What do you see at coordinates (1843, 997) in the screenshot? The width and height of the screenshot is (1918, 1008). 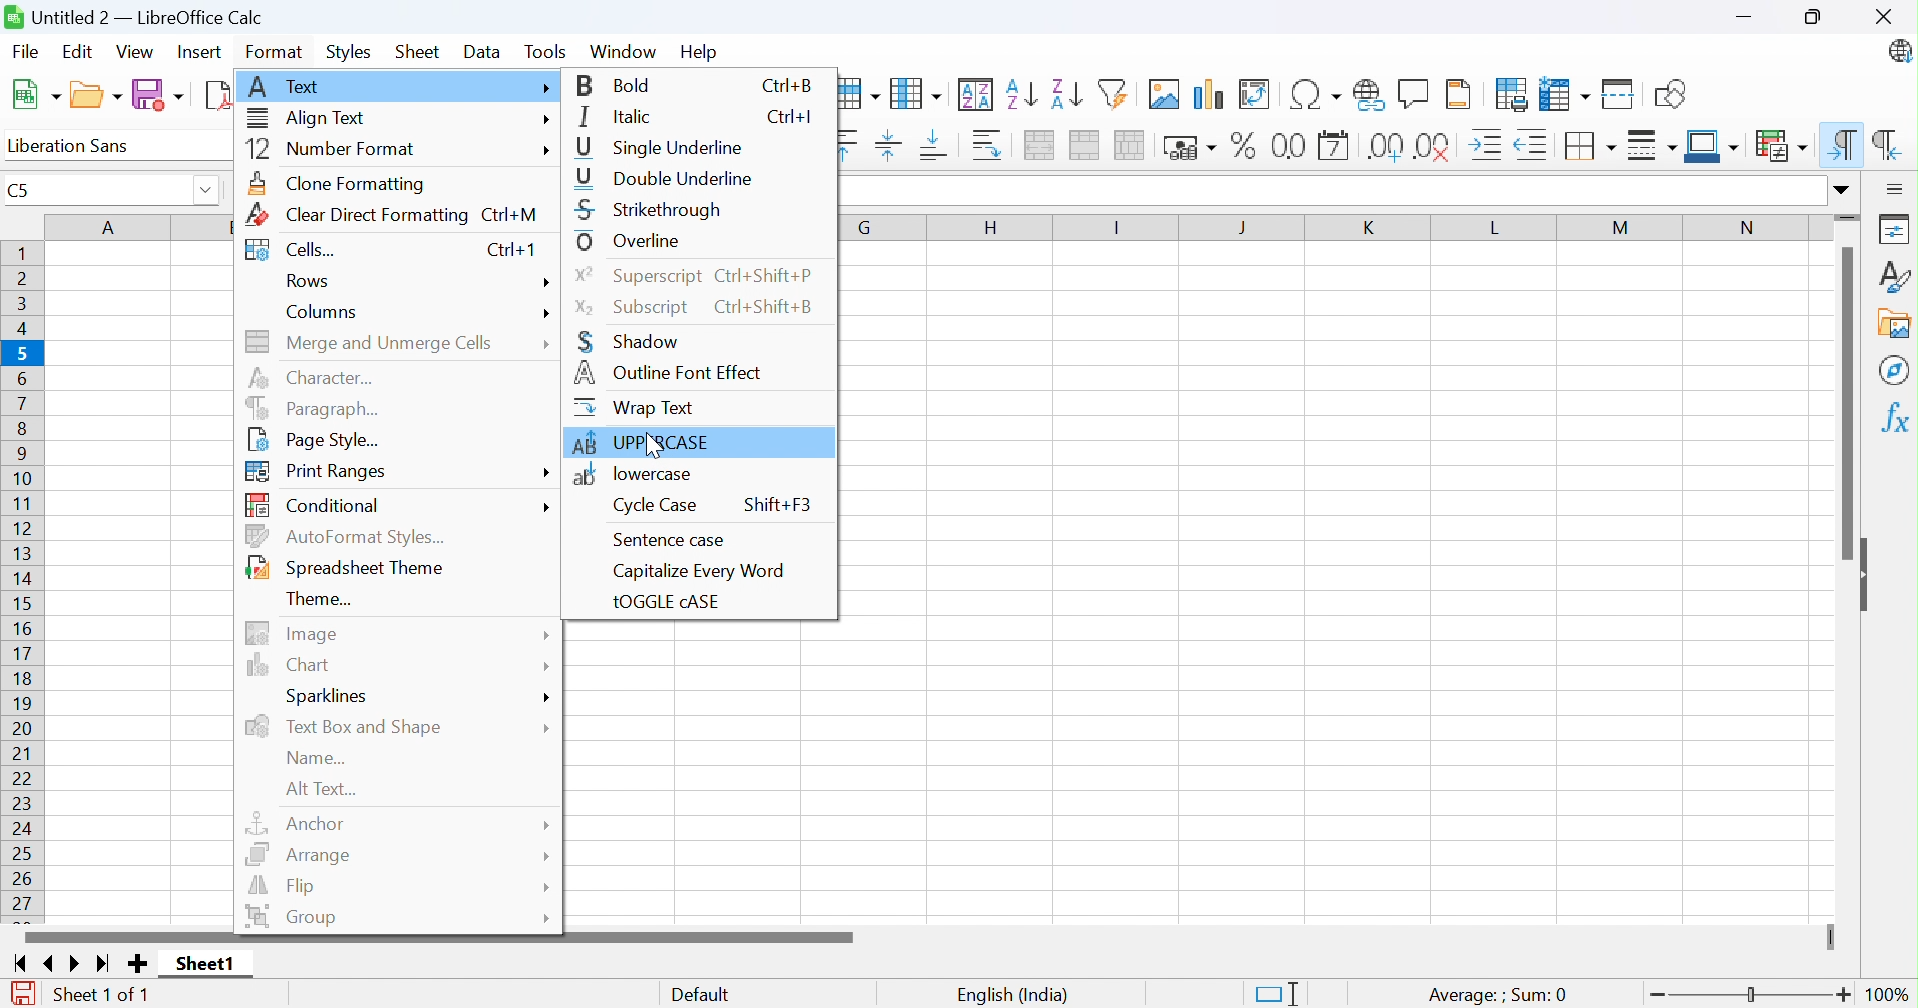 I see `Zoom in` at bounding box center [1843, 997].